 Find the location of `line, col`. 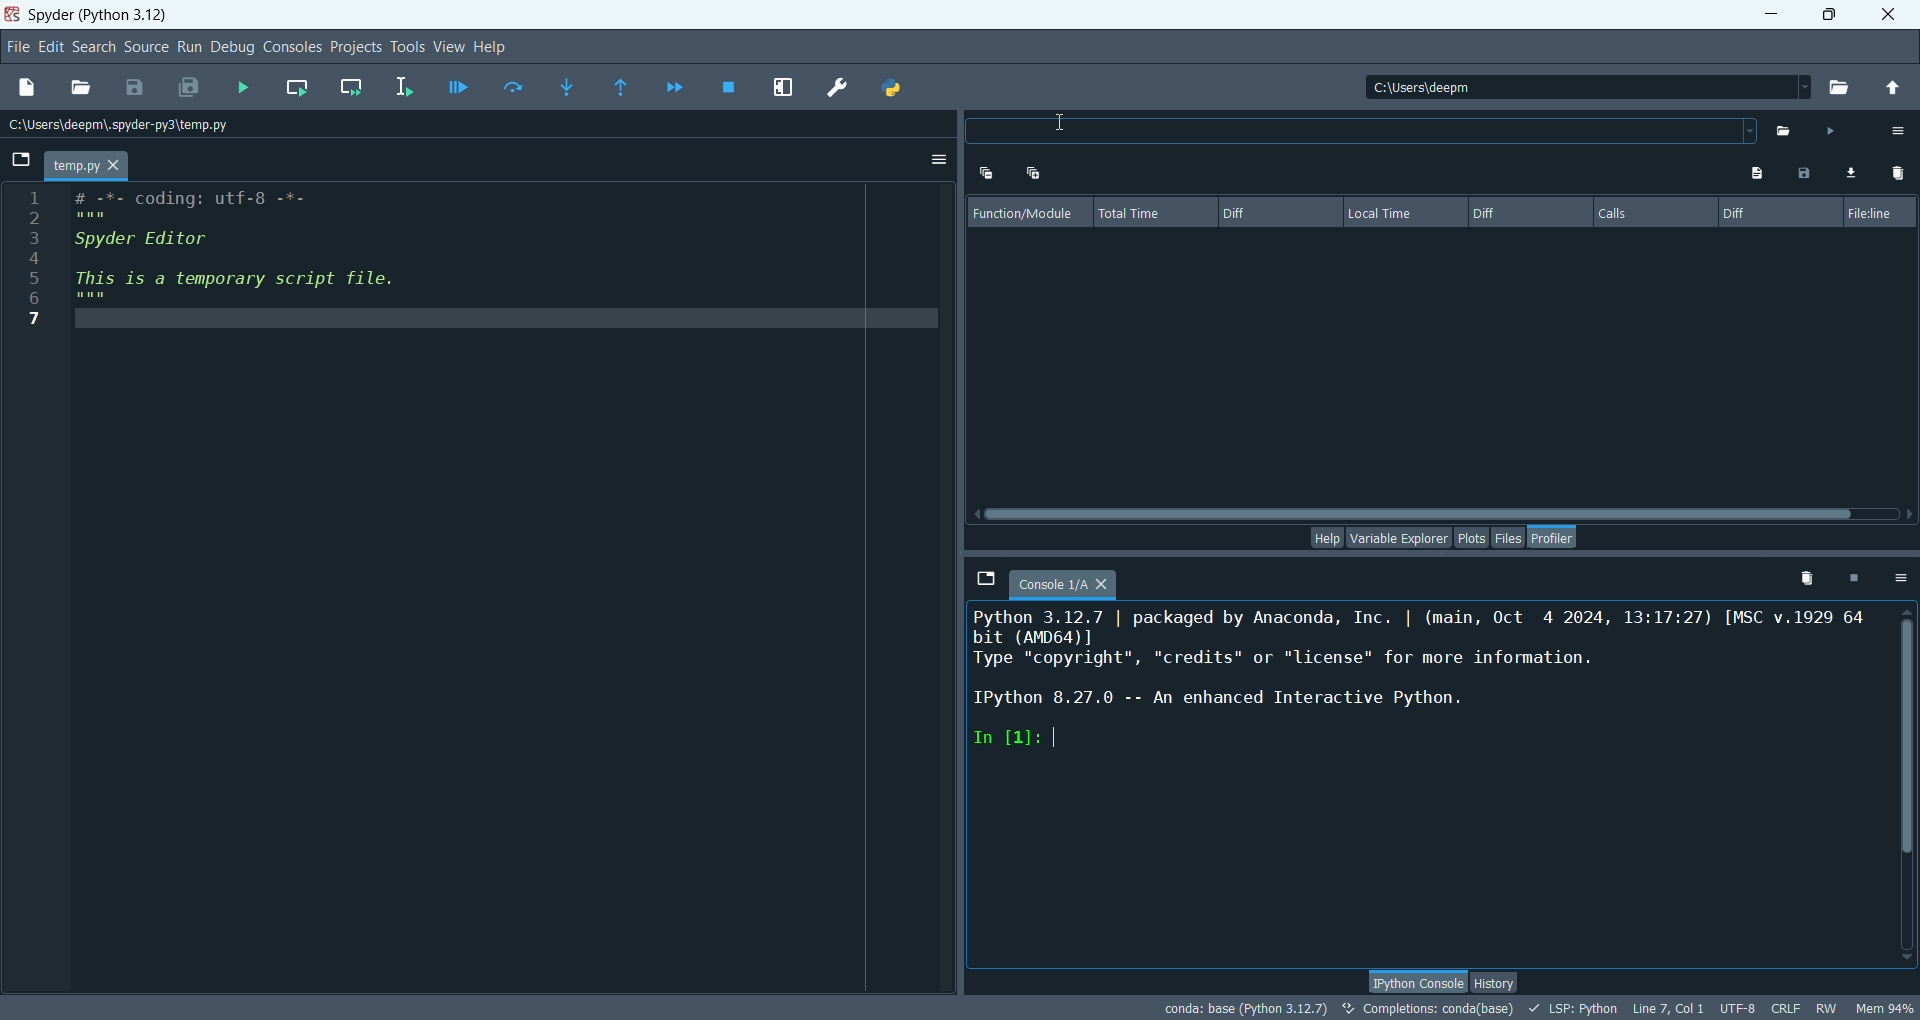

line, col is located at coordinates (1672, 1009).